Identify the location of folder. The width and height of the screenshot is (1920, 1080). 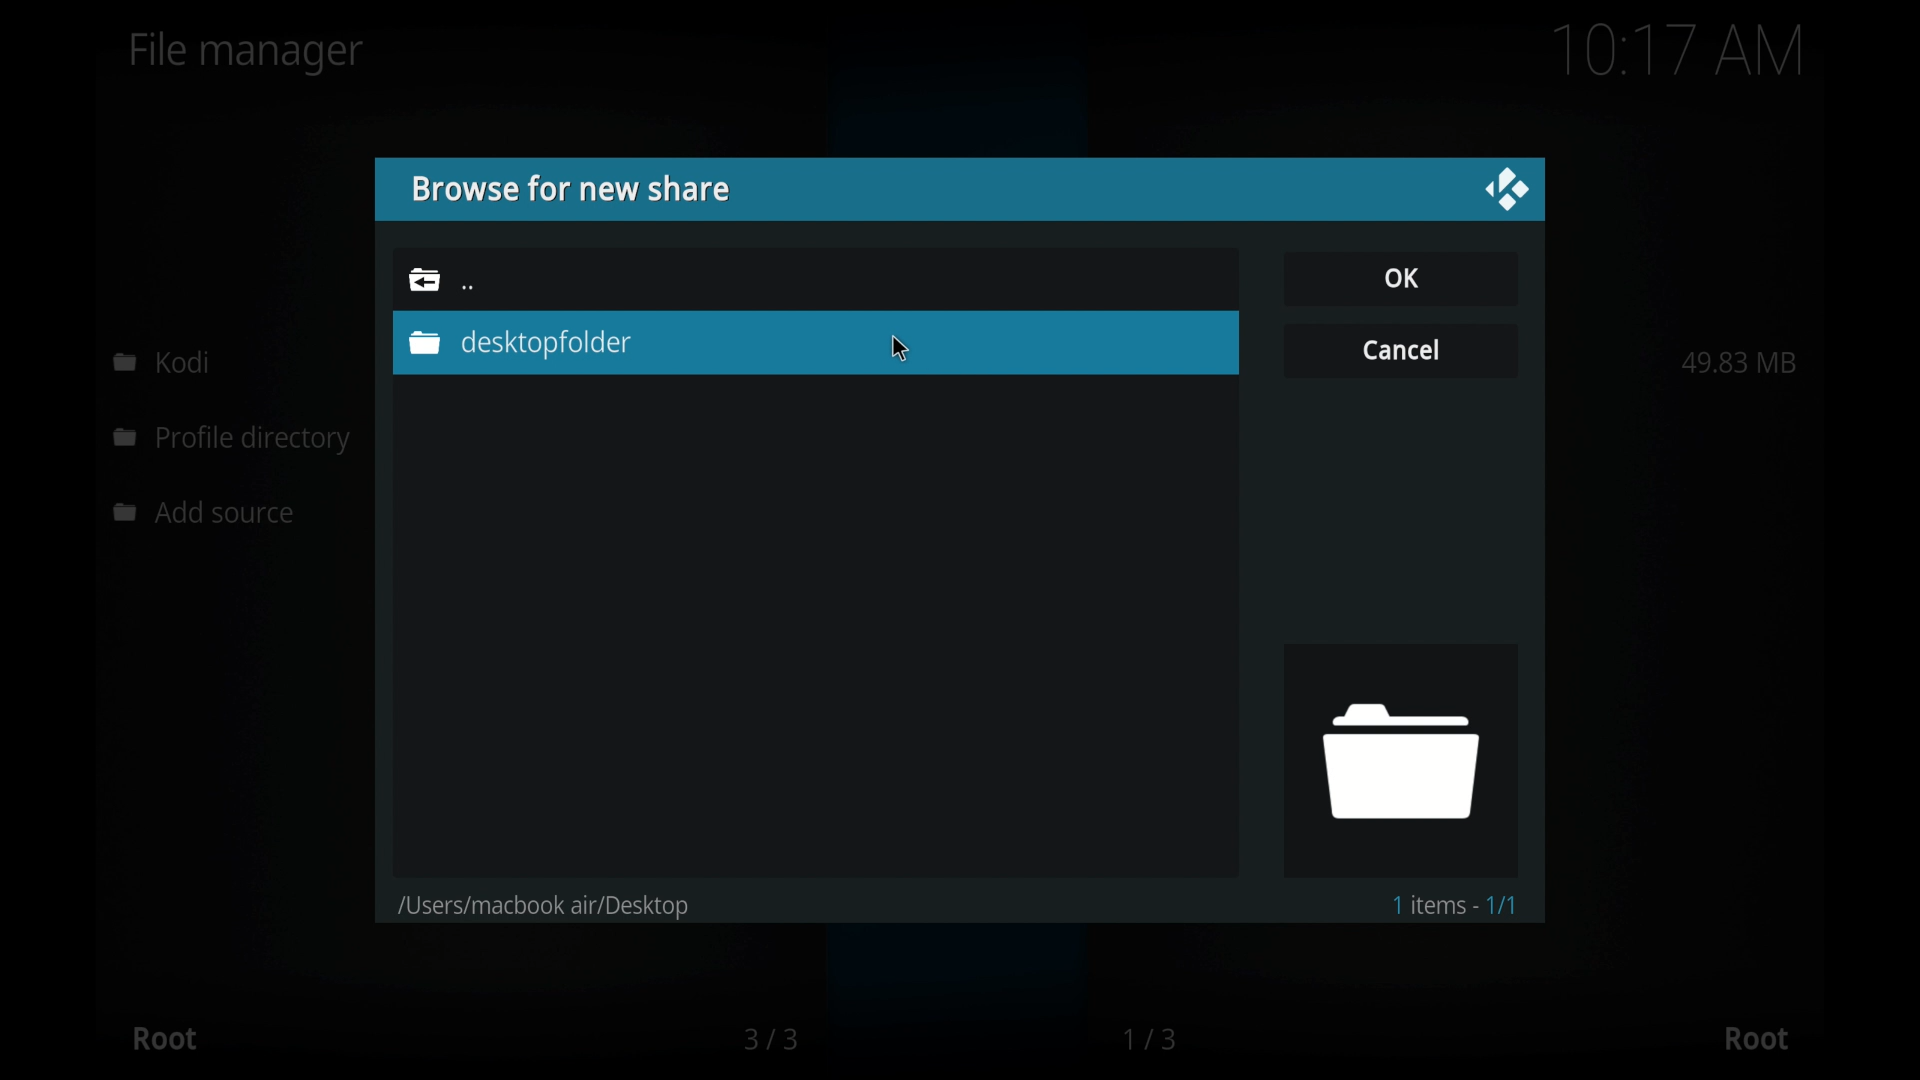
(424, 279).